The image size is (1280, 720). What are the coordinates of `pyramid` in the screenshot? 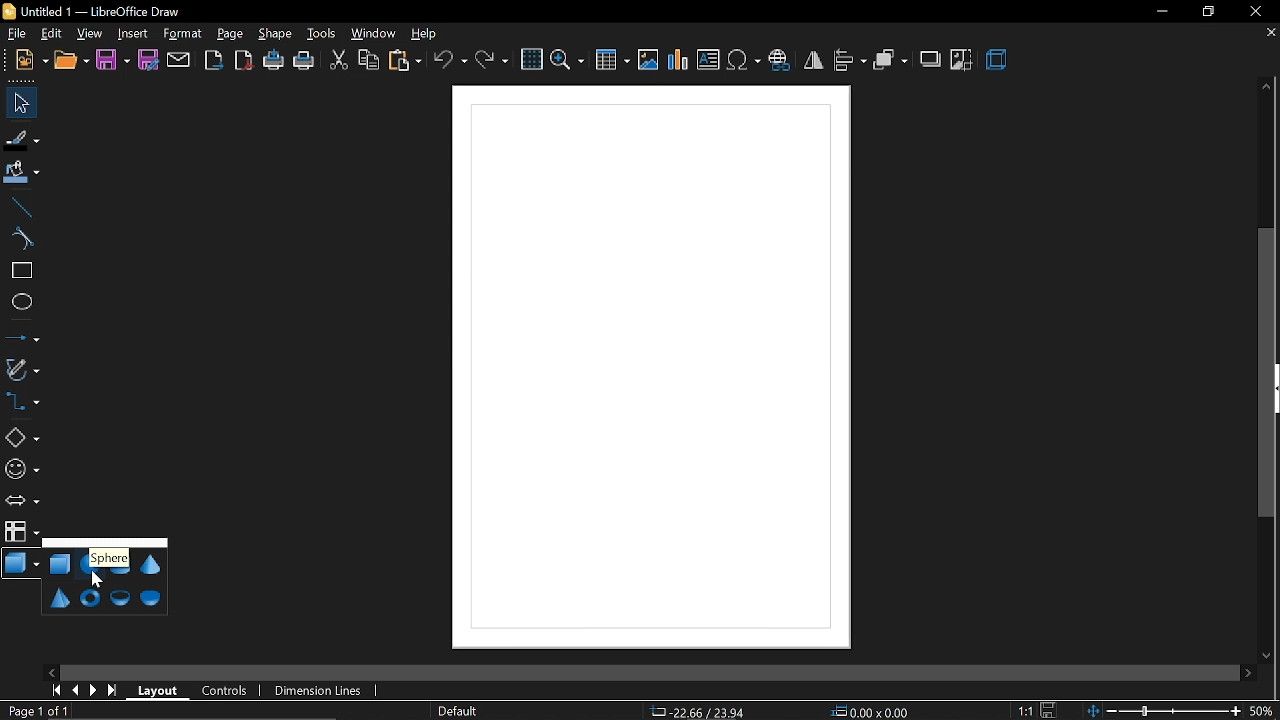 It's located at (61, 599).